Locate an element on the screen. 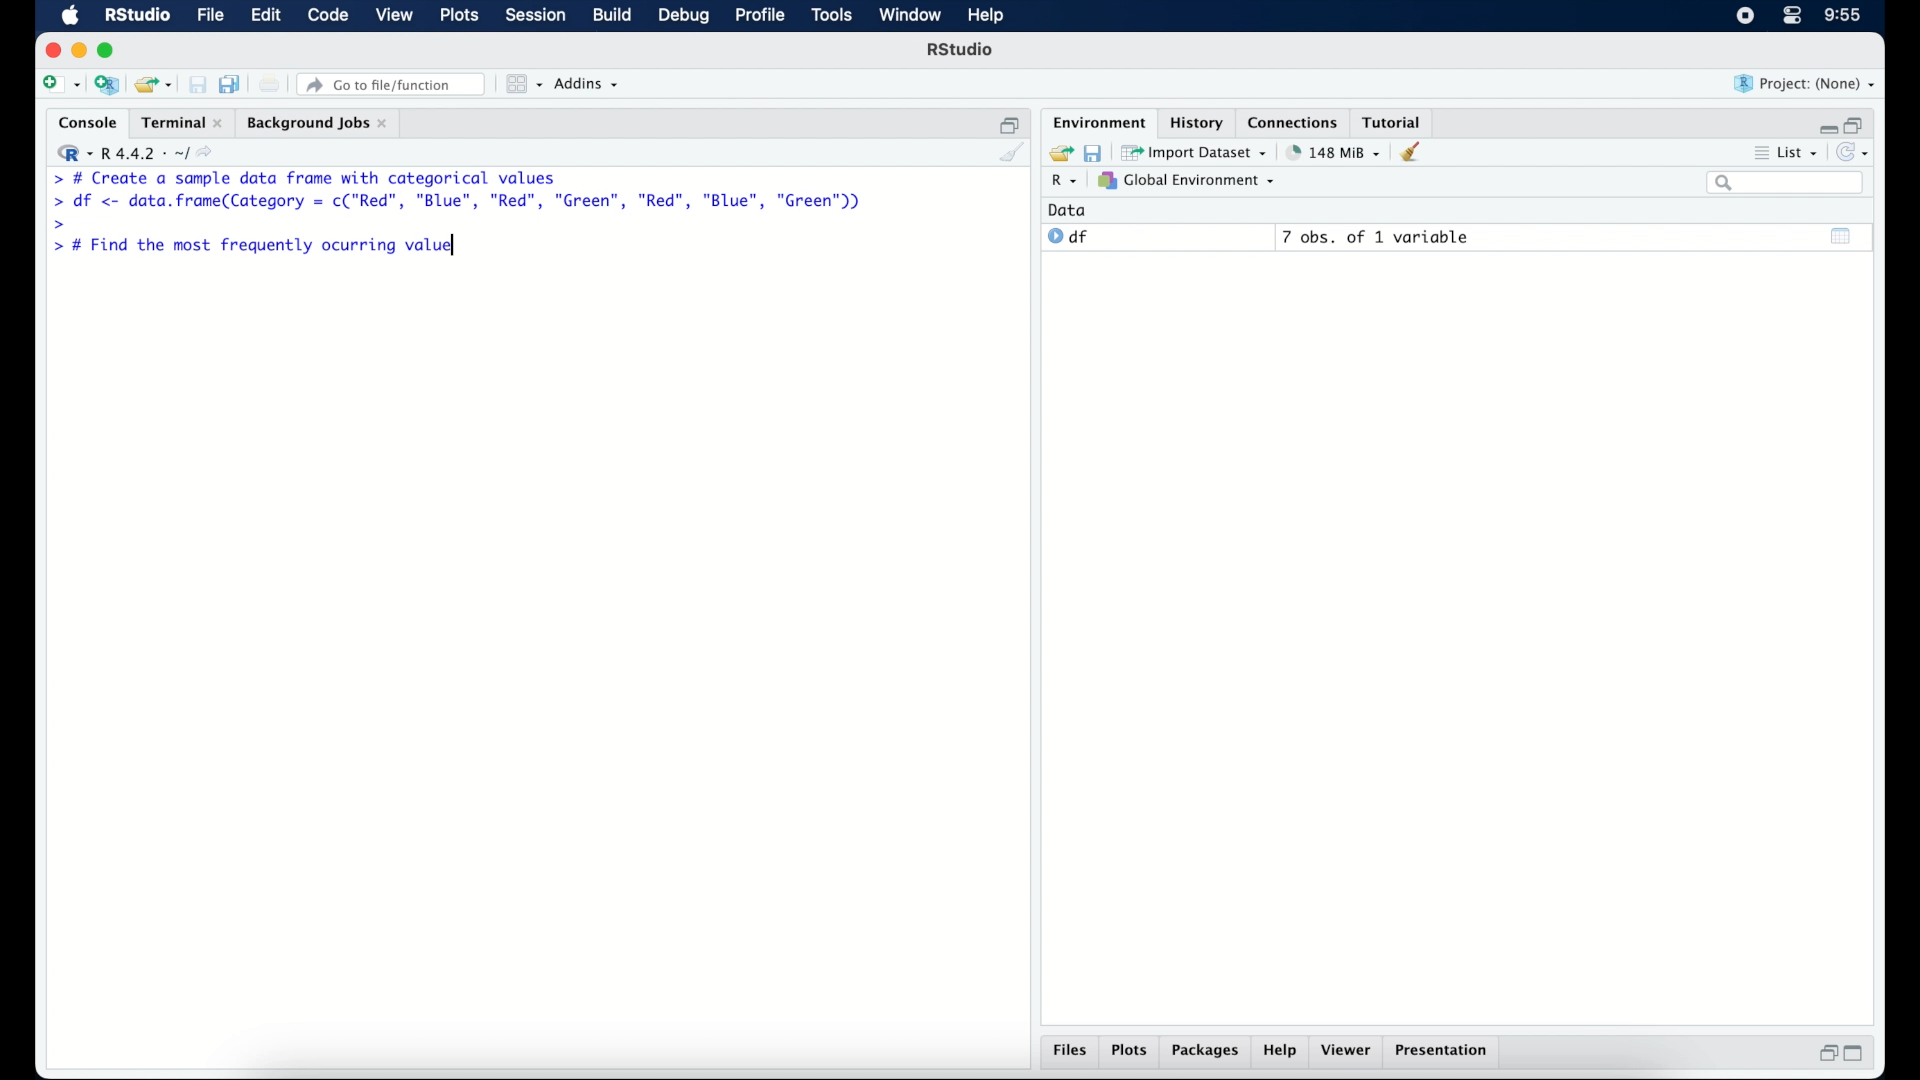 The height and width of the screenshot is (1080, 1920). > # Create a sample data frame with categorical values| is located at coordinates (332, 177).